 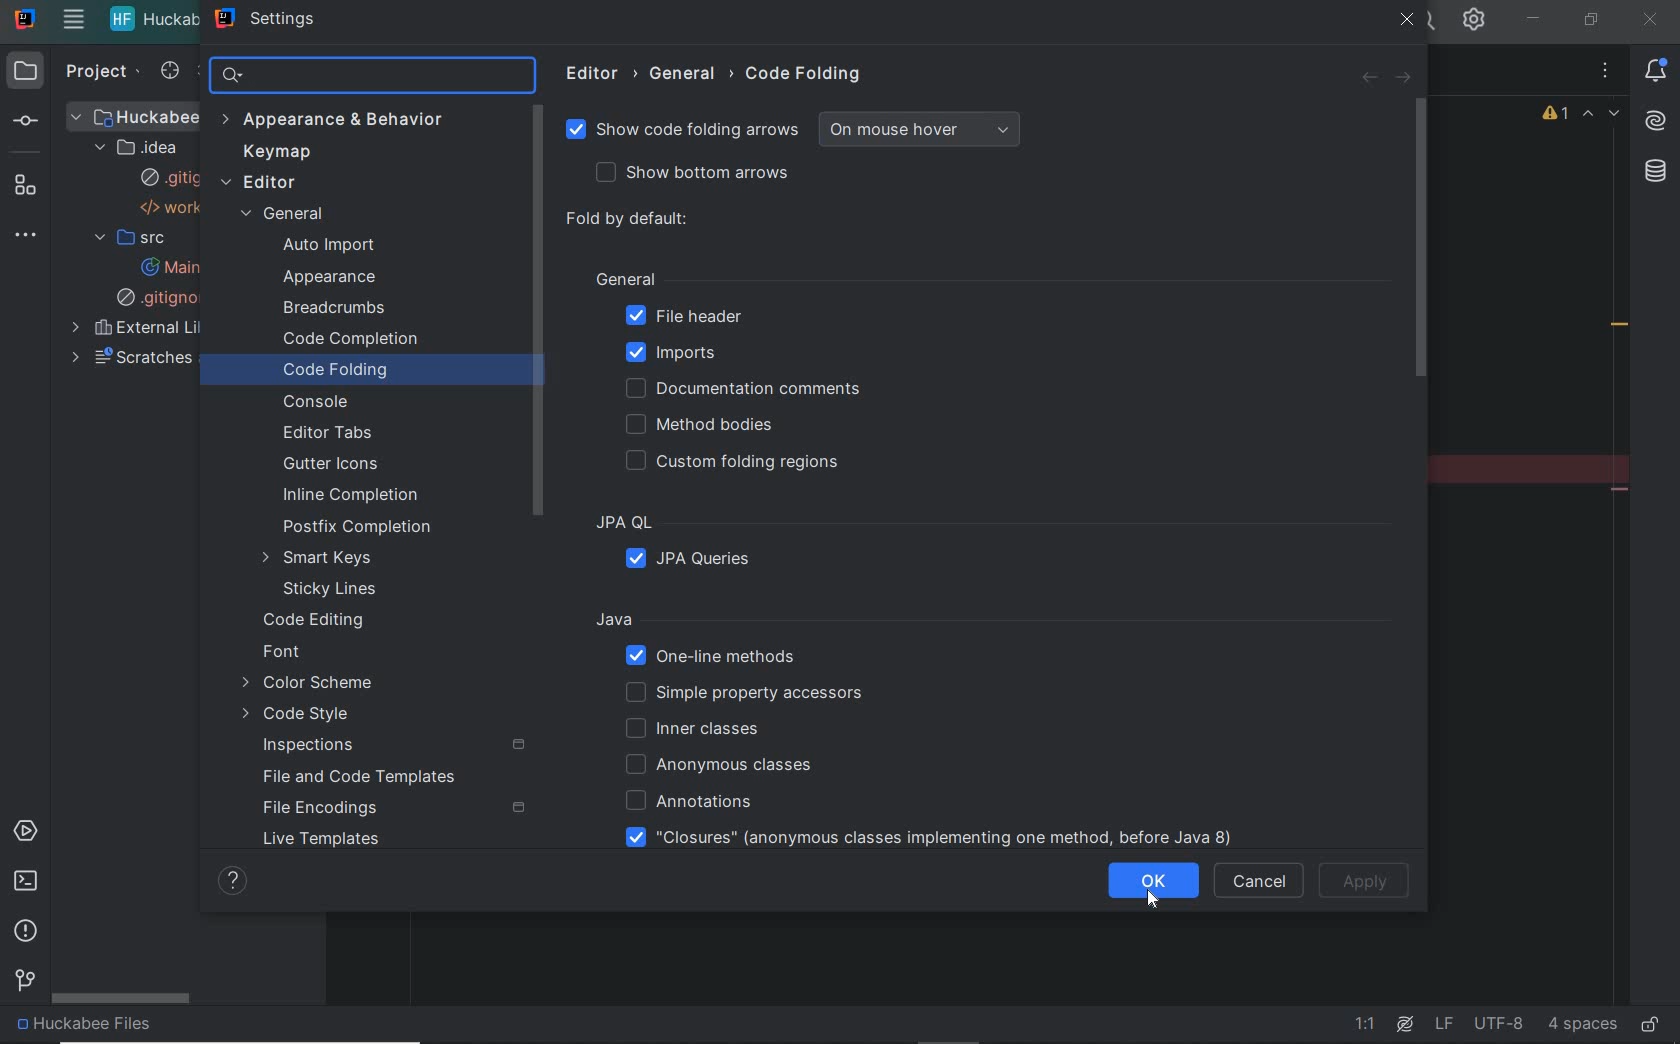 I want to click on cursor, so click(x=1153, y=903).